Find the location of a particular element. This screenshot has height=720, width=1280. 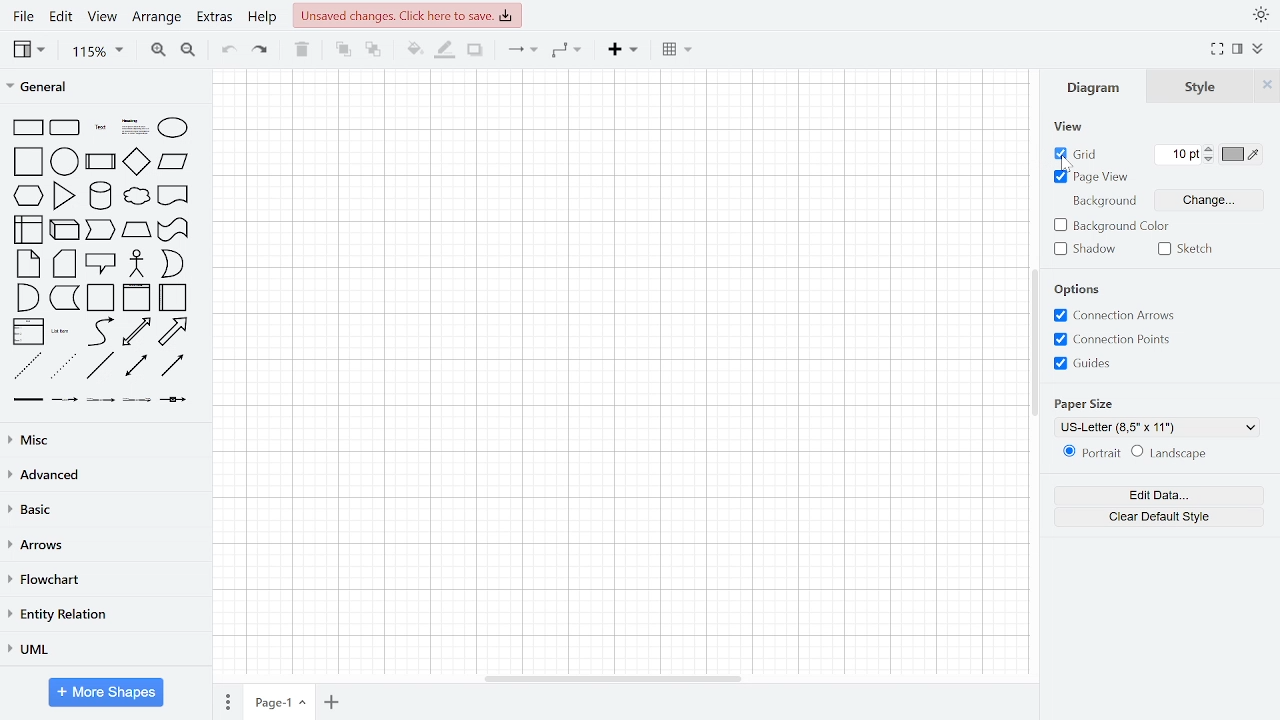

bidirectional arrow is located at coordinates (137, 333).